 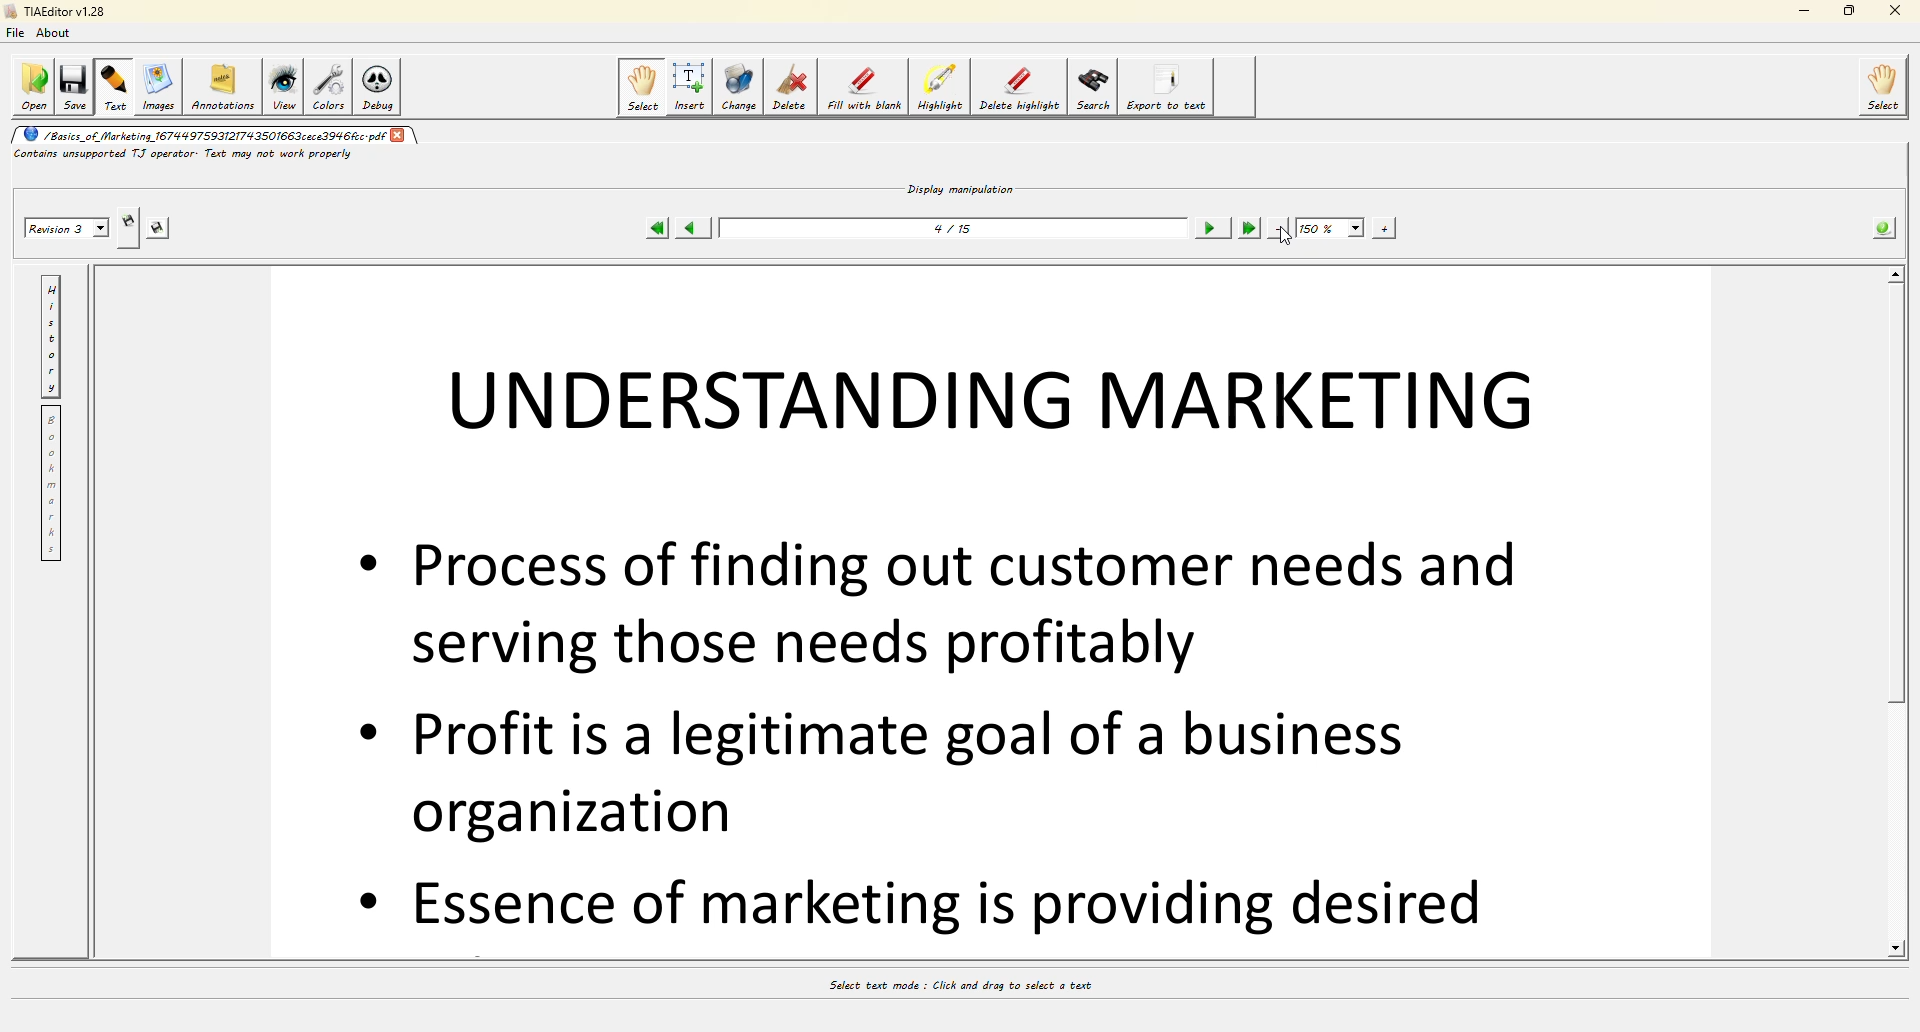 I want to click on editor, so click(x=61, y=11).